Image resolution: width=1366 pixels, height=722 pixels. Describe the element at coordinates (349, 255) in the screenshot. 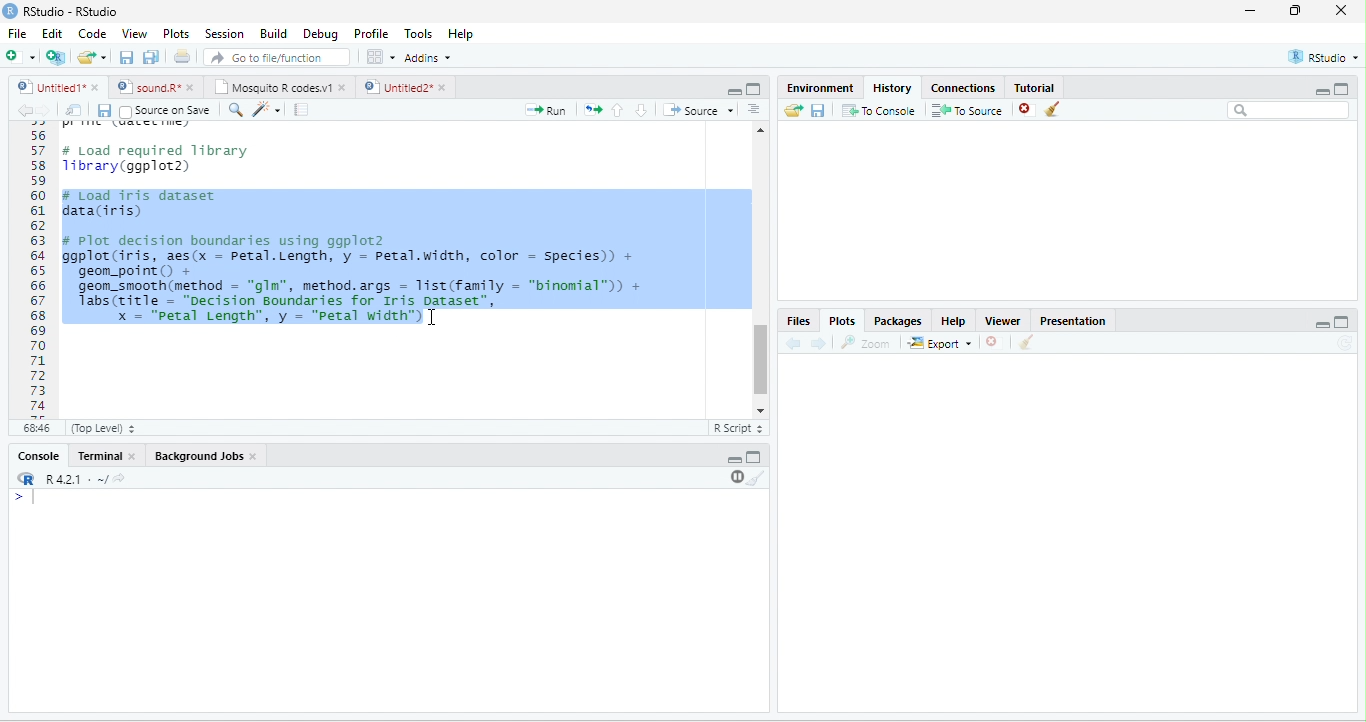

I see `# Plot decision boundaries using ggplot2
ggplot(iris, aes(x = petal.Length, y = Petal.width, color = Species) +
geom_point() +` at that location.